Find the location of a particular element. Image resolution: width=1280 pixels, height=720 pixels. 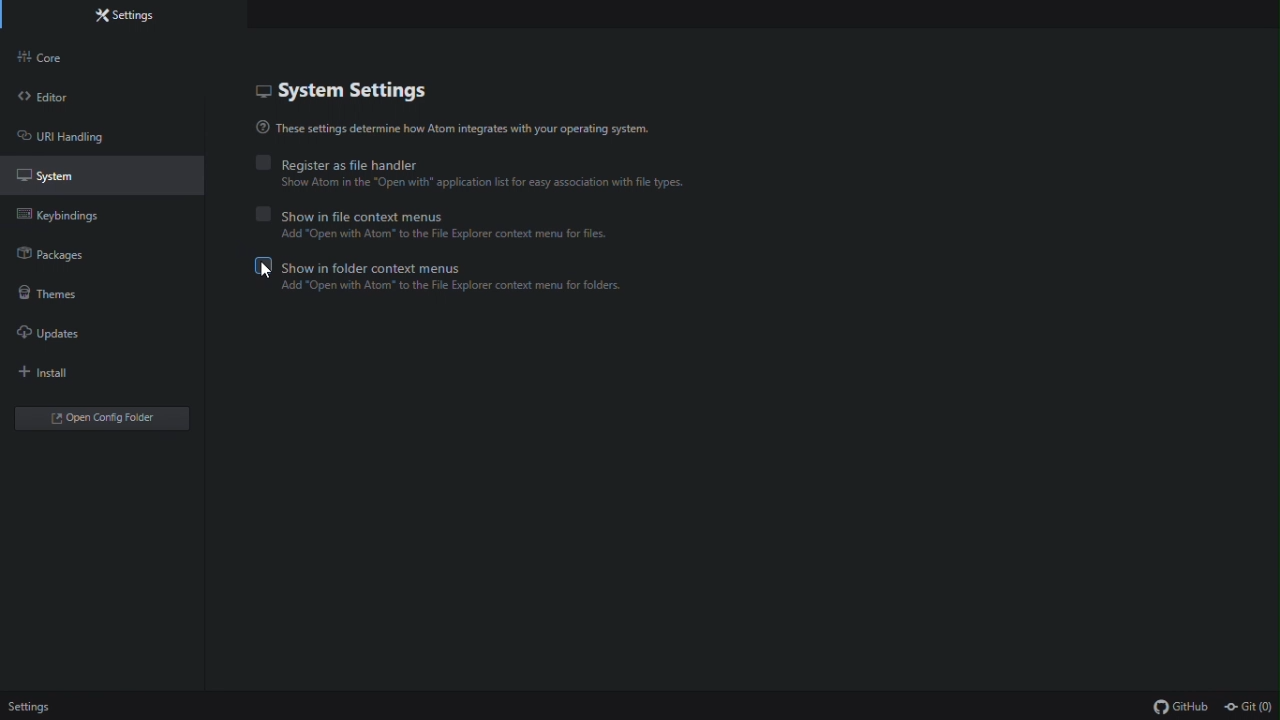

System is located at coordinates (100, 173).